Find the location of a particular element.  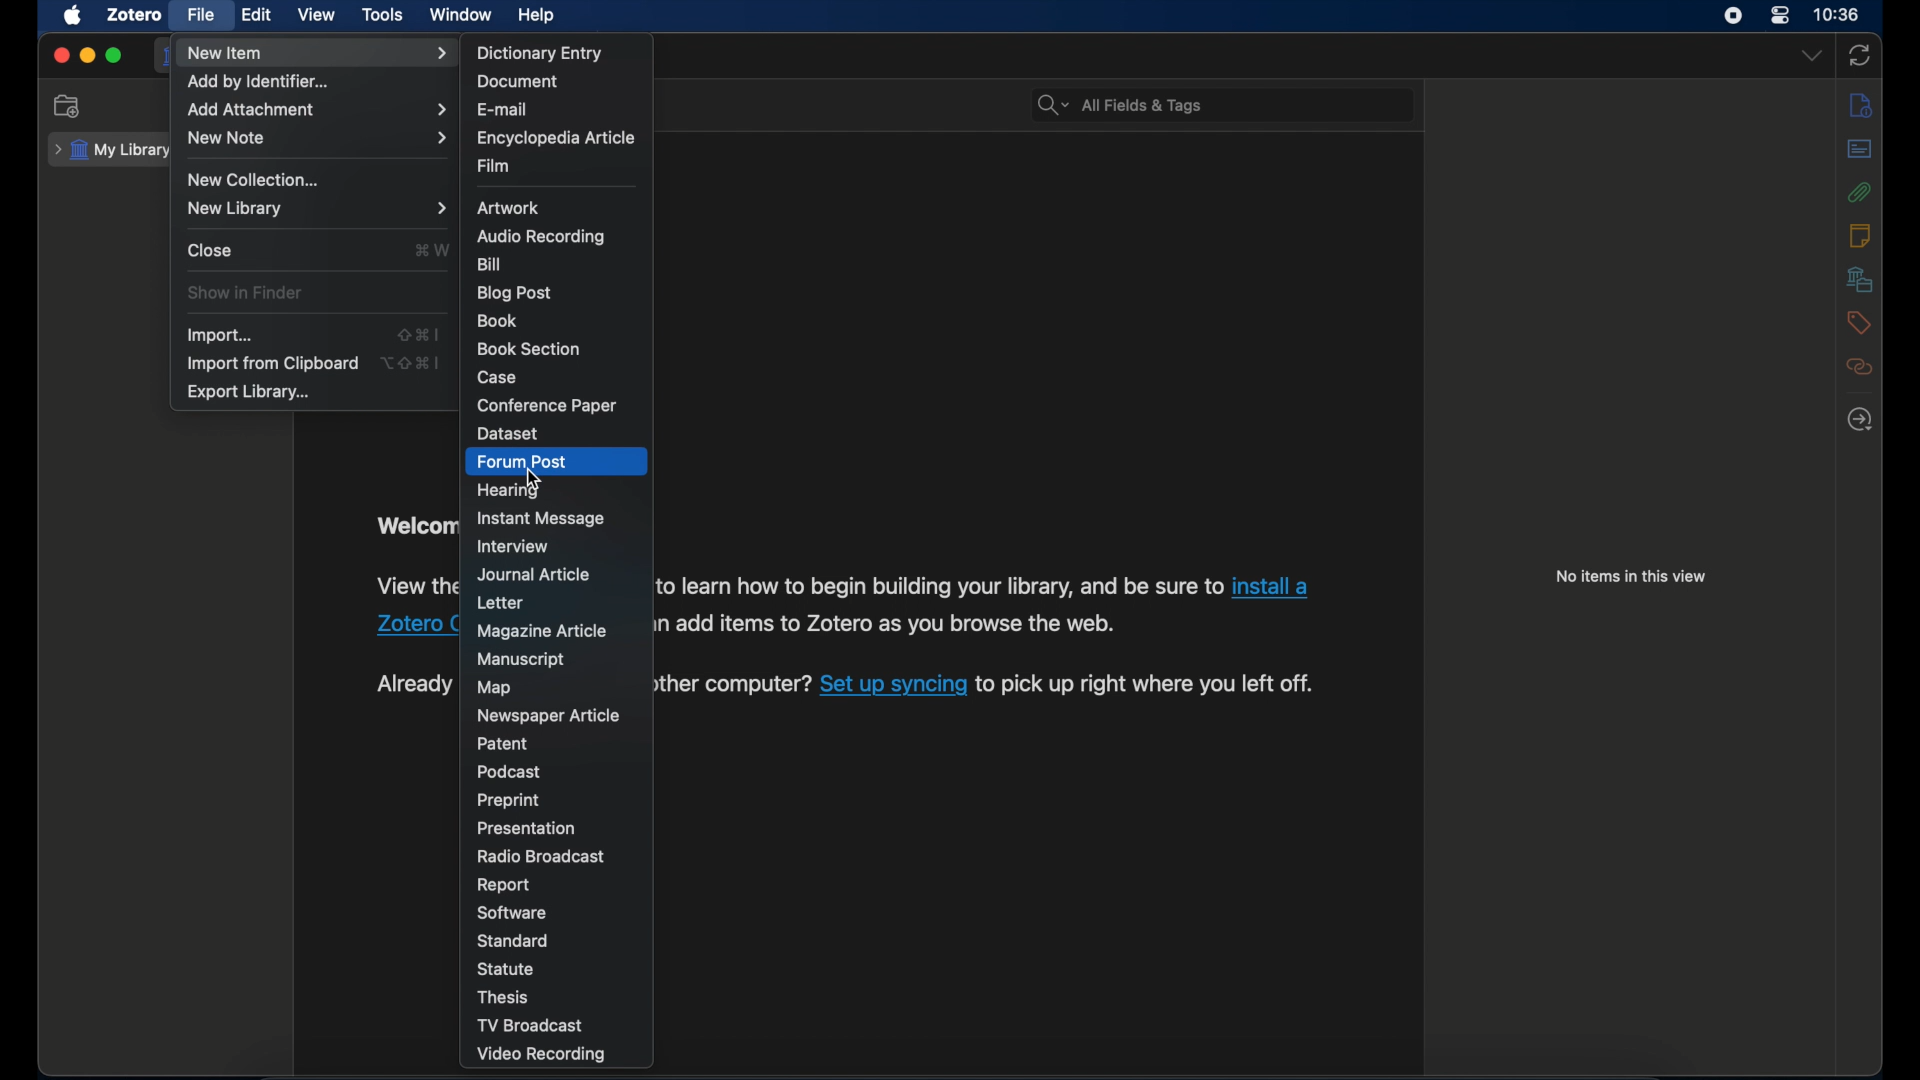

shortcut is located at coordinates (432, 249).